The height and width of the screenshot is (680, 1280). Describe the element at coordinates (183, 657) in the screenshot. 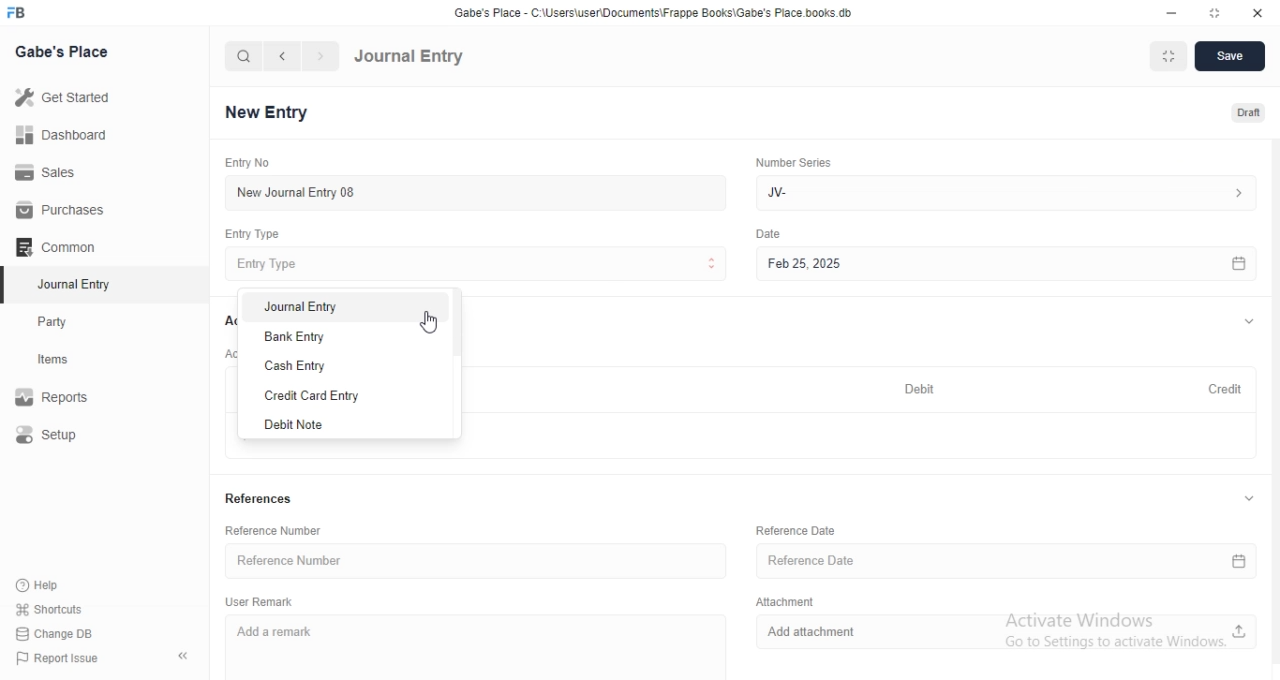

I see `collapse sidebar` at that location.